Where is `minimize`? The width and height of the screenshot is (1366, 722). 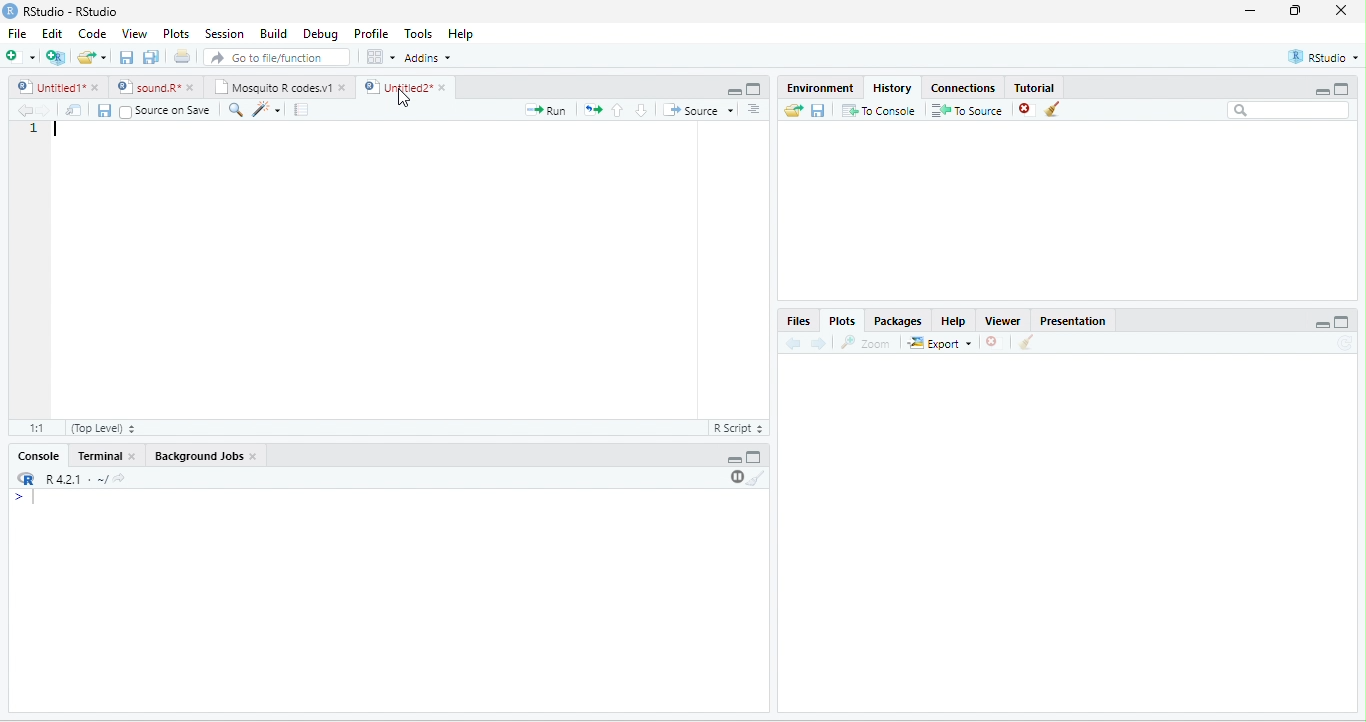
minimize is located at coordinates (734, 92).